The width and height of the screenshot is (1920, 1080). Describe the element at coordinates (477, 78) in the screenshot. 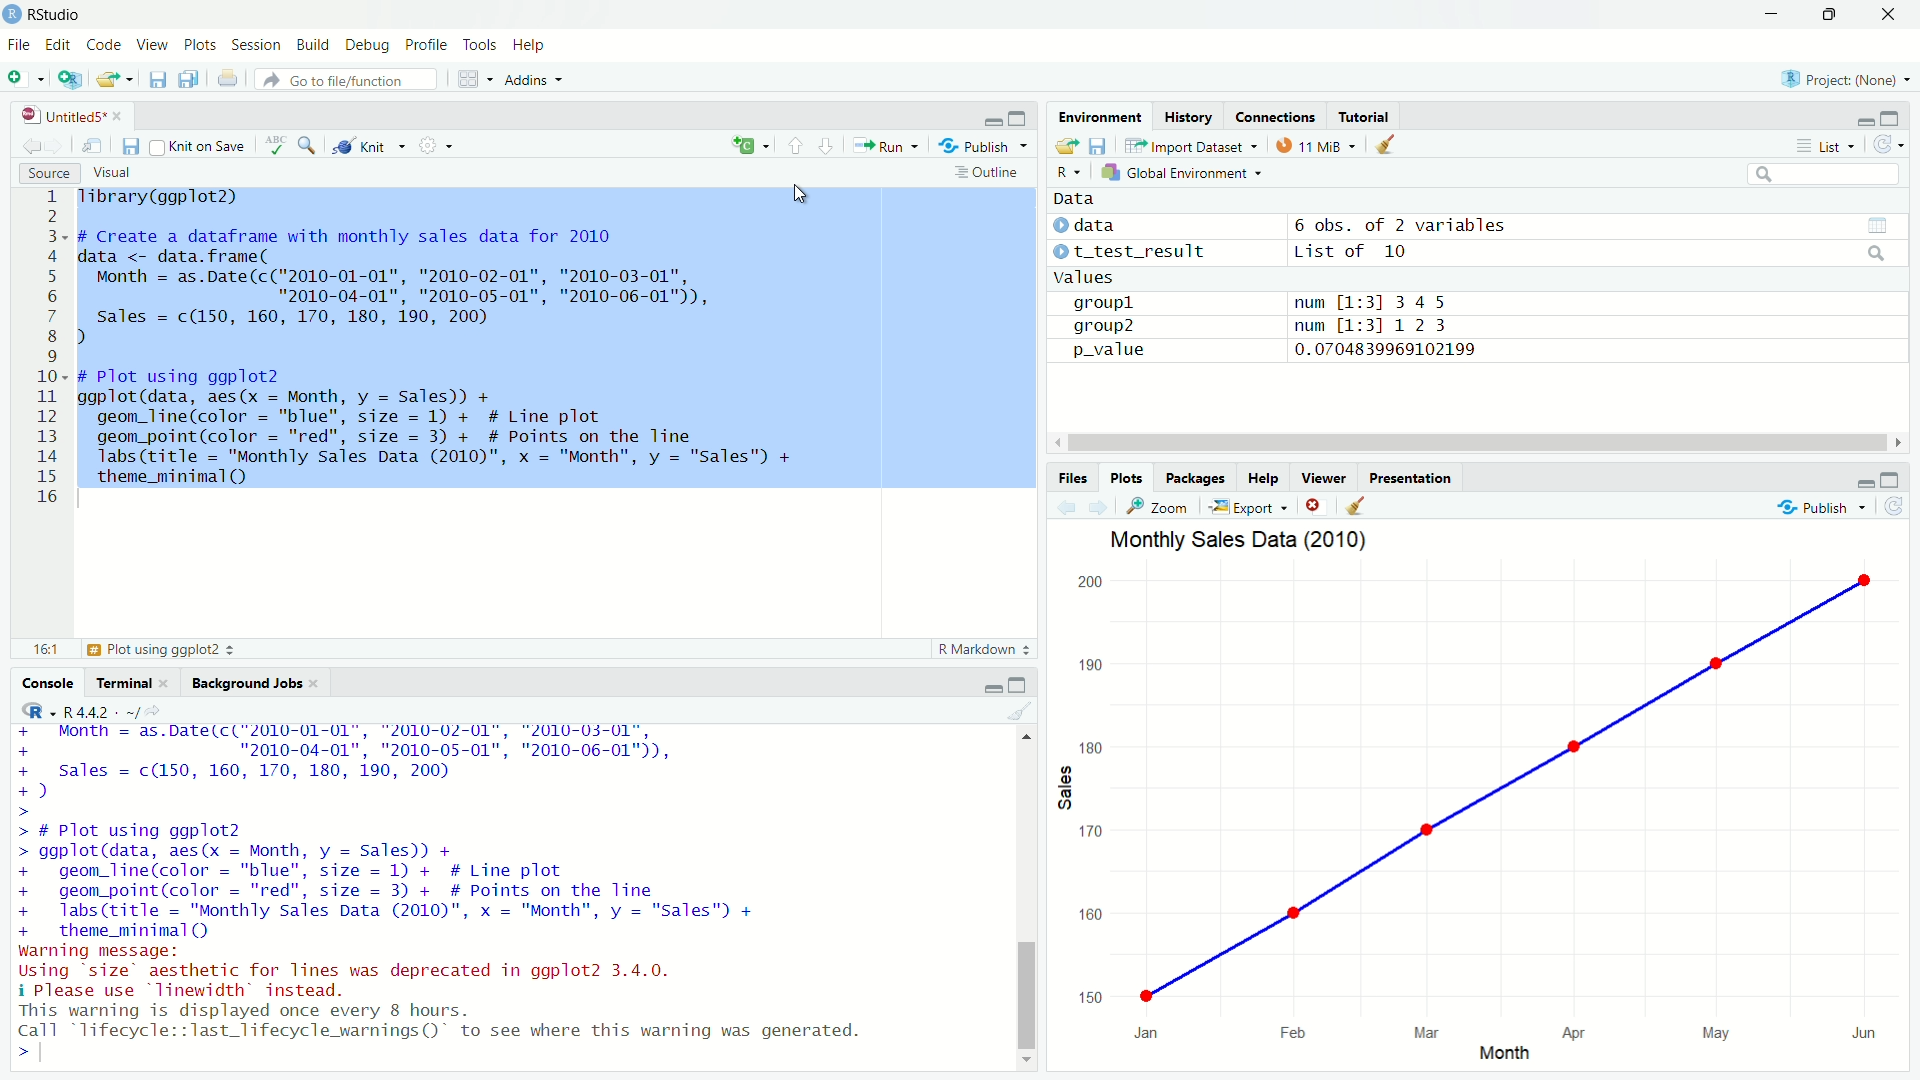

I see `workspace panel` at that location.